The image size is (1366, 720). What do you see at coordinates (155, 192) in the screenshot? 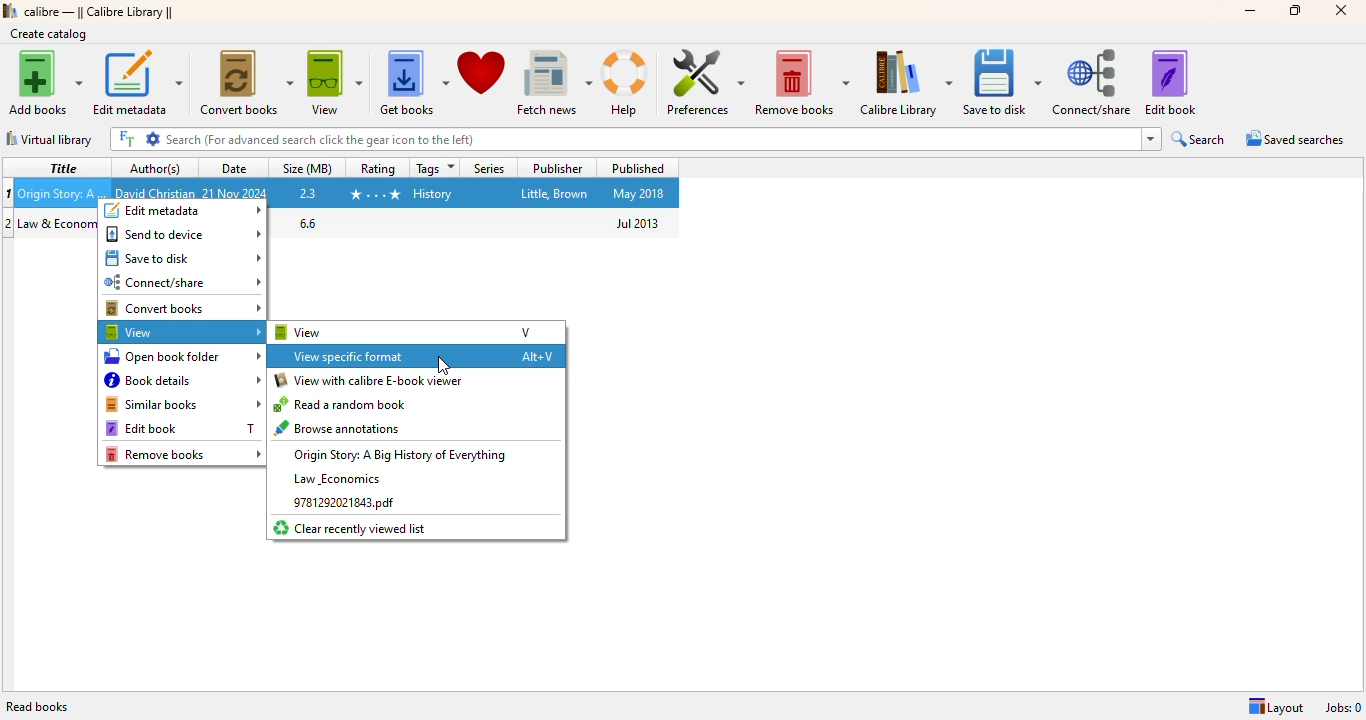
I see `Author` at bounding box center [155, 192].